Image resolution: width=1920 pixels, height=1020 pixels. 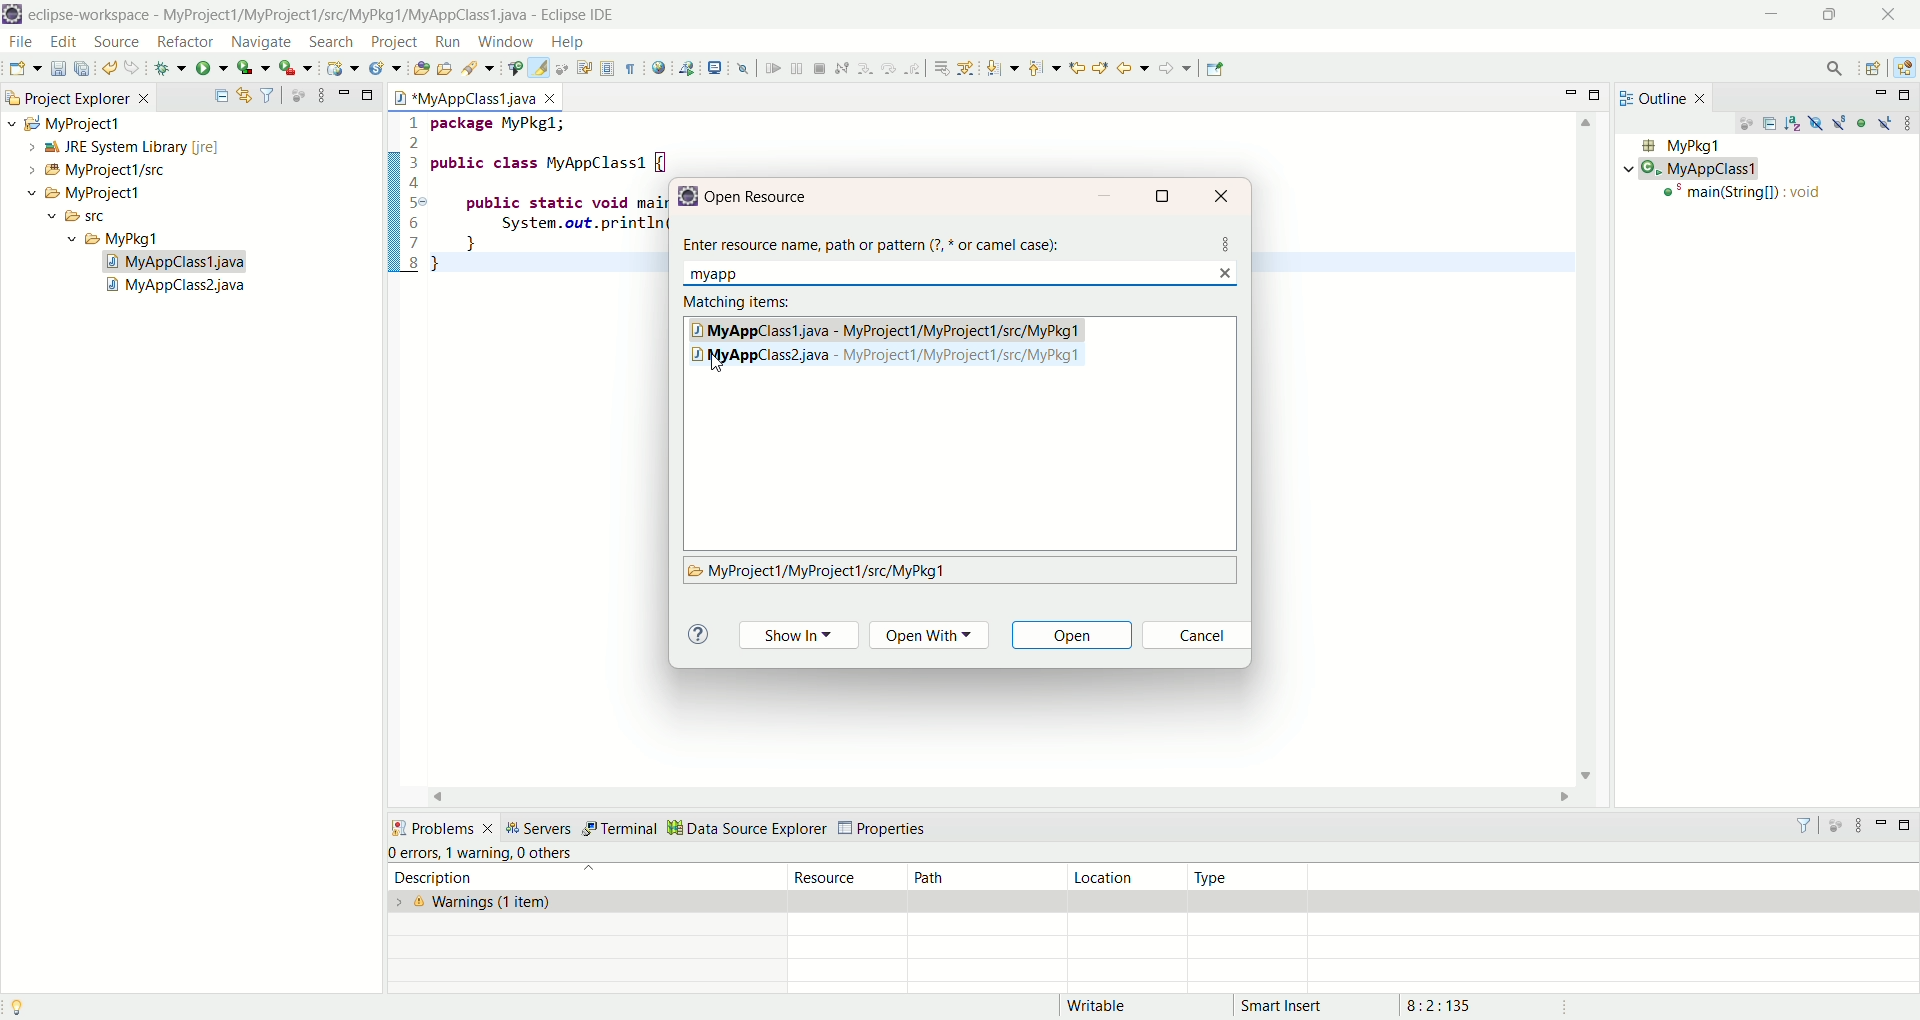 What do you see at coordinates (441, 826) in the screenshot?
I see `problems` at bounding box center [441, 826].